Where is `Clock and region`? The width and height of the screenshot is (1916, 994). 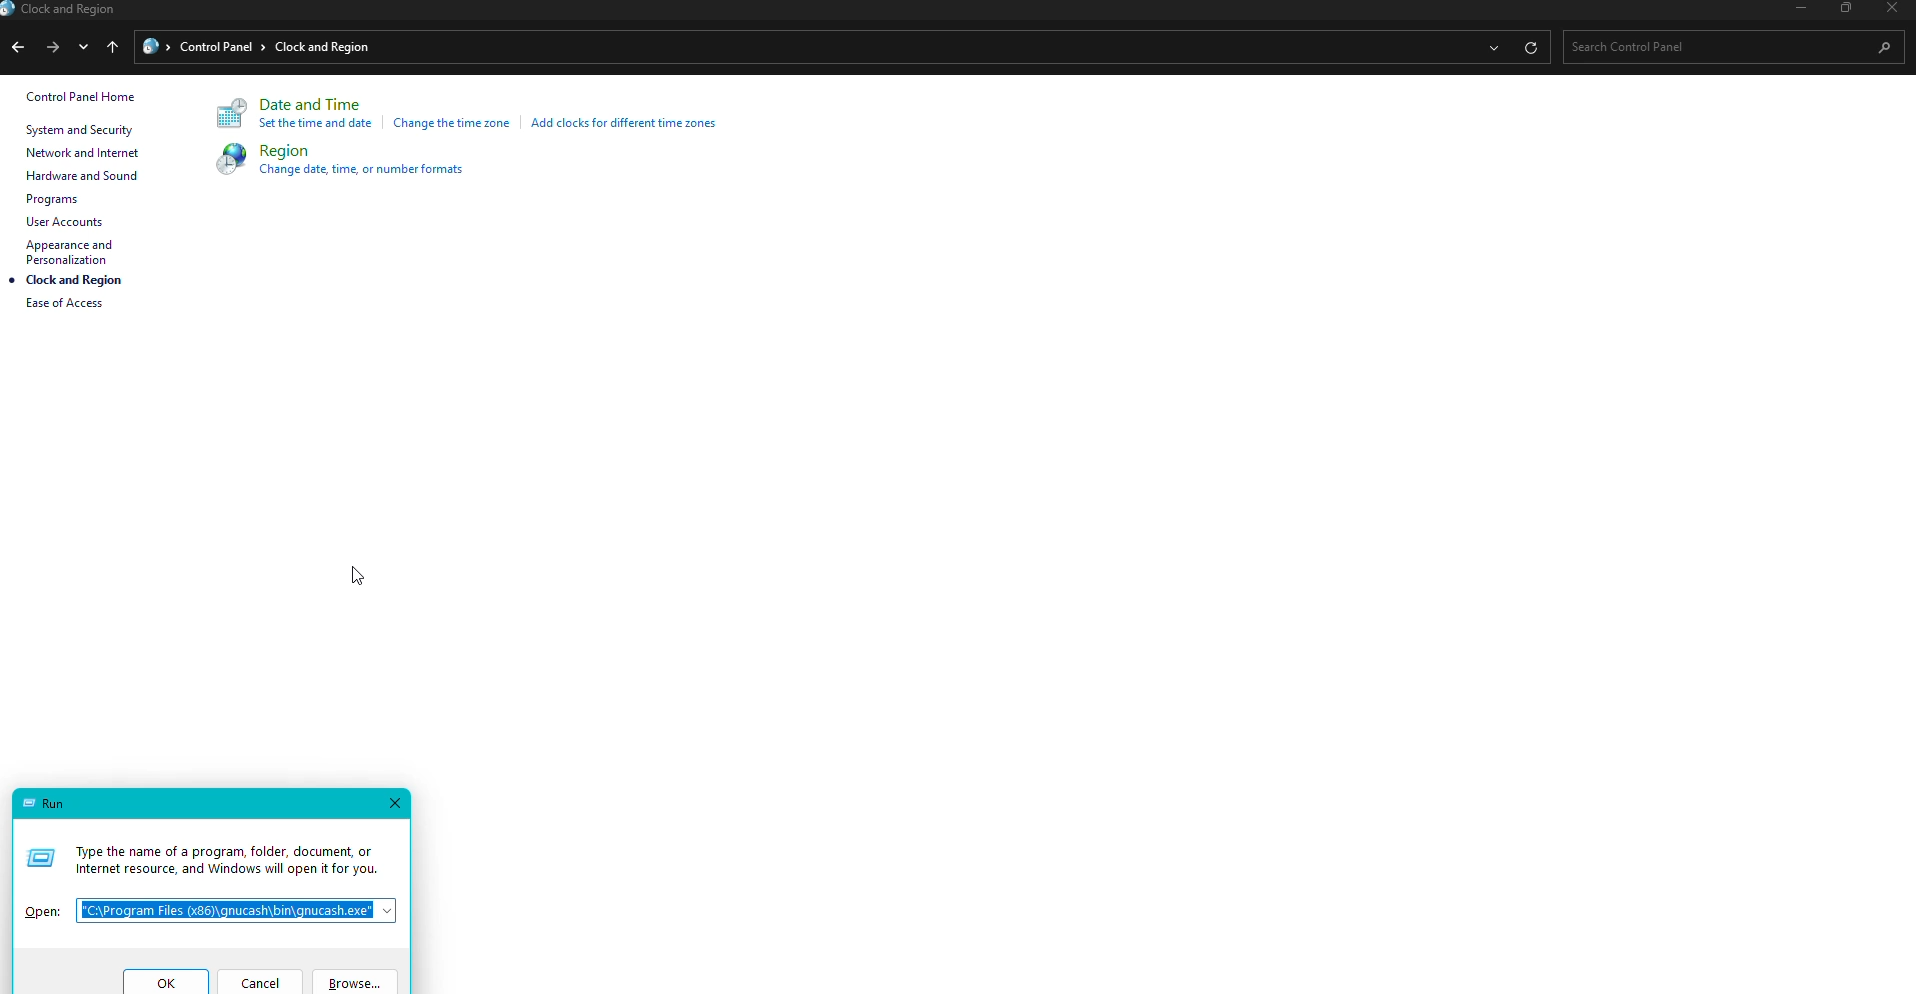 Clock and region is located at coordinates (76, 282).